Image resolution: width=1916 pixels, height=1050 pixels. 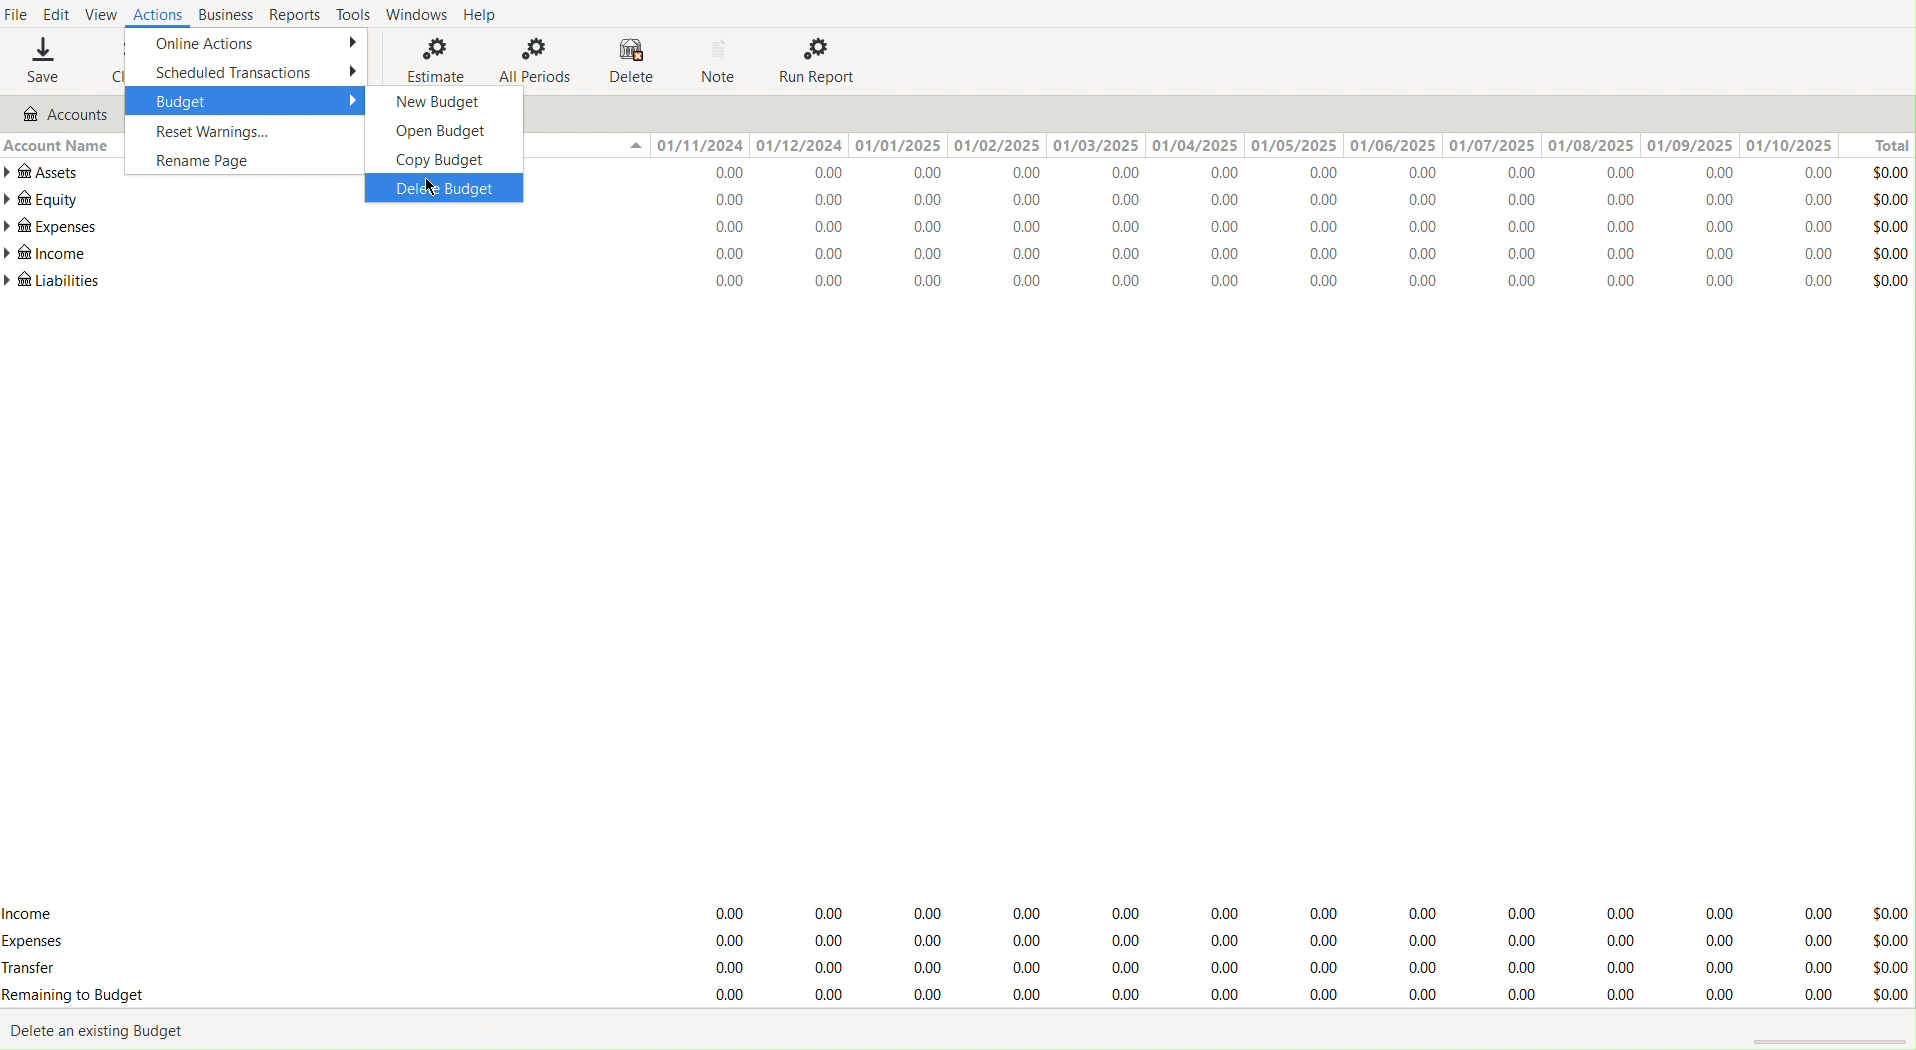 What do you see at coordinates (108, 15) in the screenshot?
I see `View` at bounding box center [108, 15].